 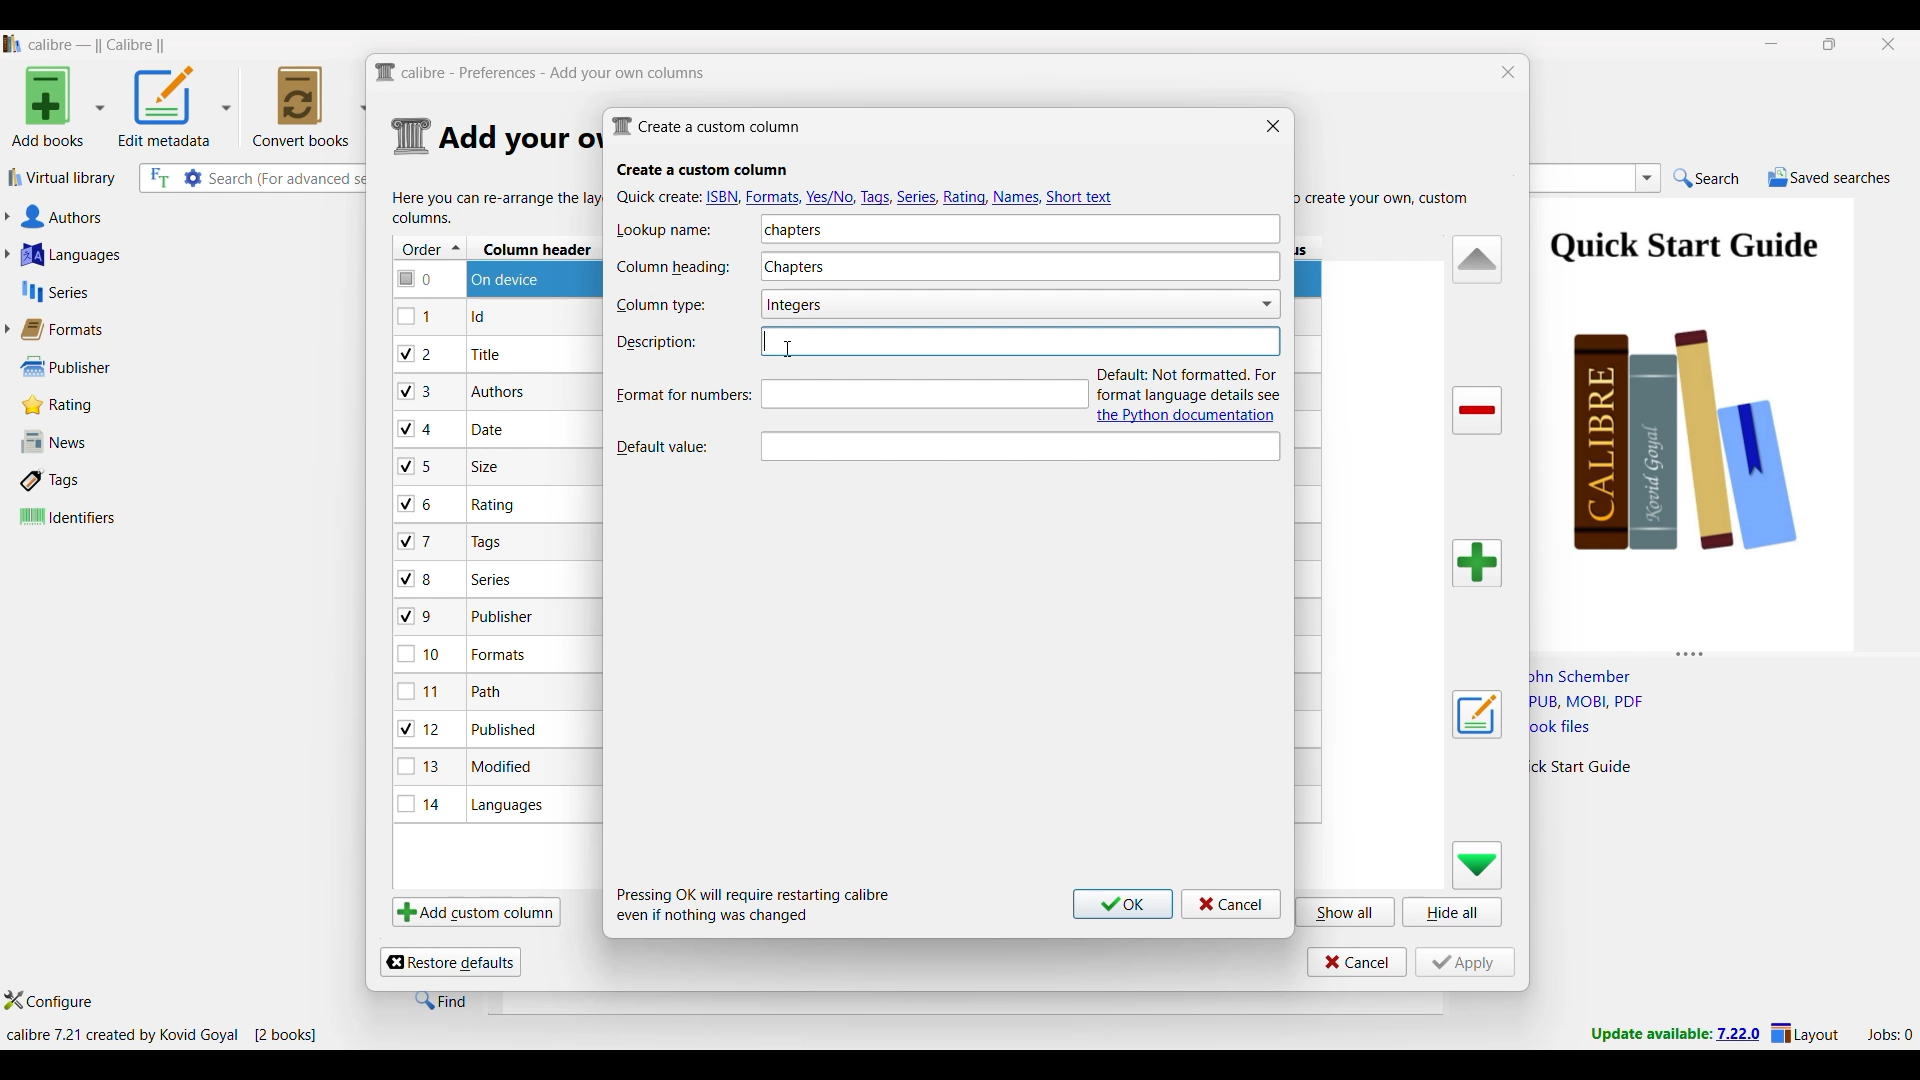 I want to click on Options to edit metadata, so click(x=175, y=106).